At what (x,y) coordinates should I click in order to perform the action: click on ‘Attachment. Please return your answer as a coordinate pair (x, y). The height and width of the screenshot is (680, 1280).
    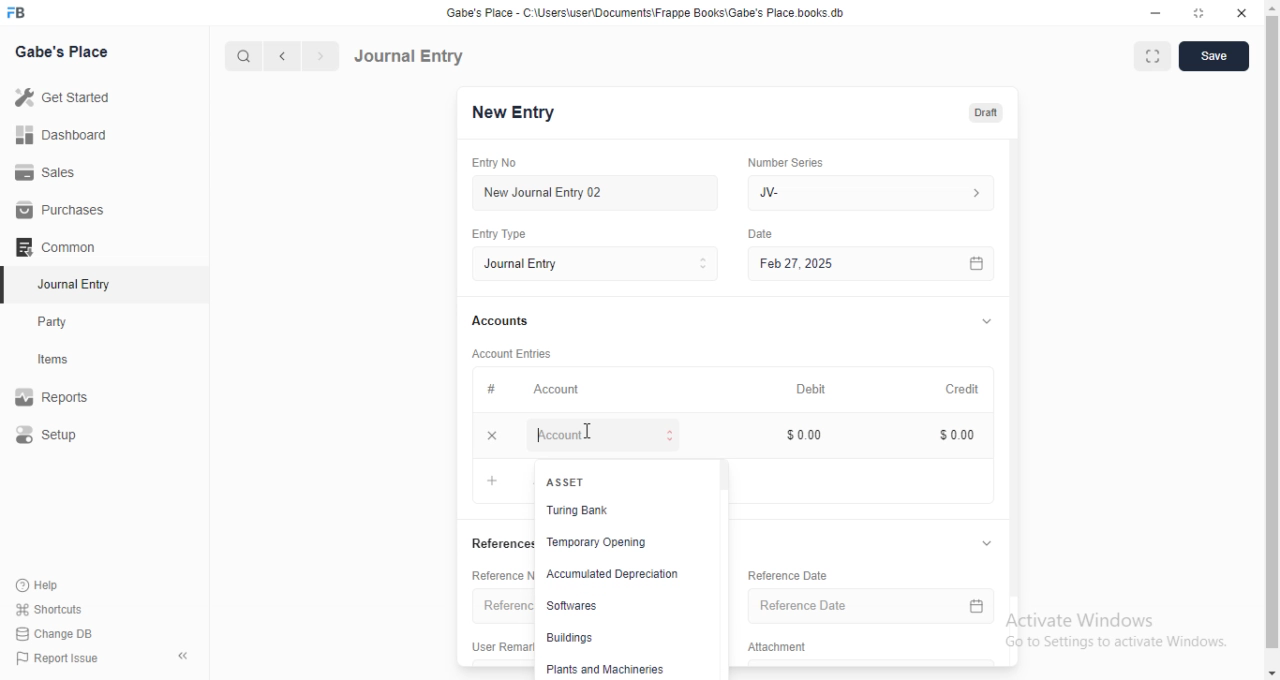
    Looking at the image, I should click on (783, 646).